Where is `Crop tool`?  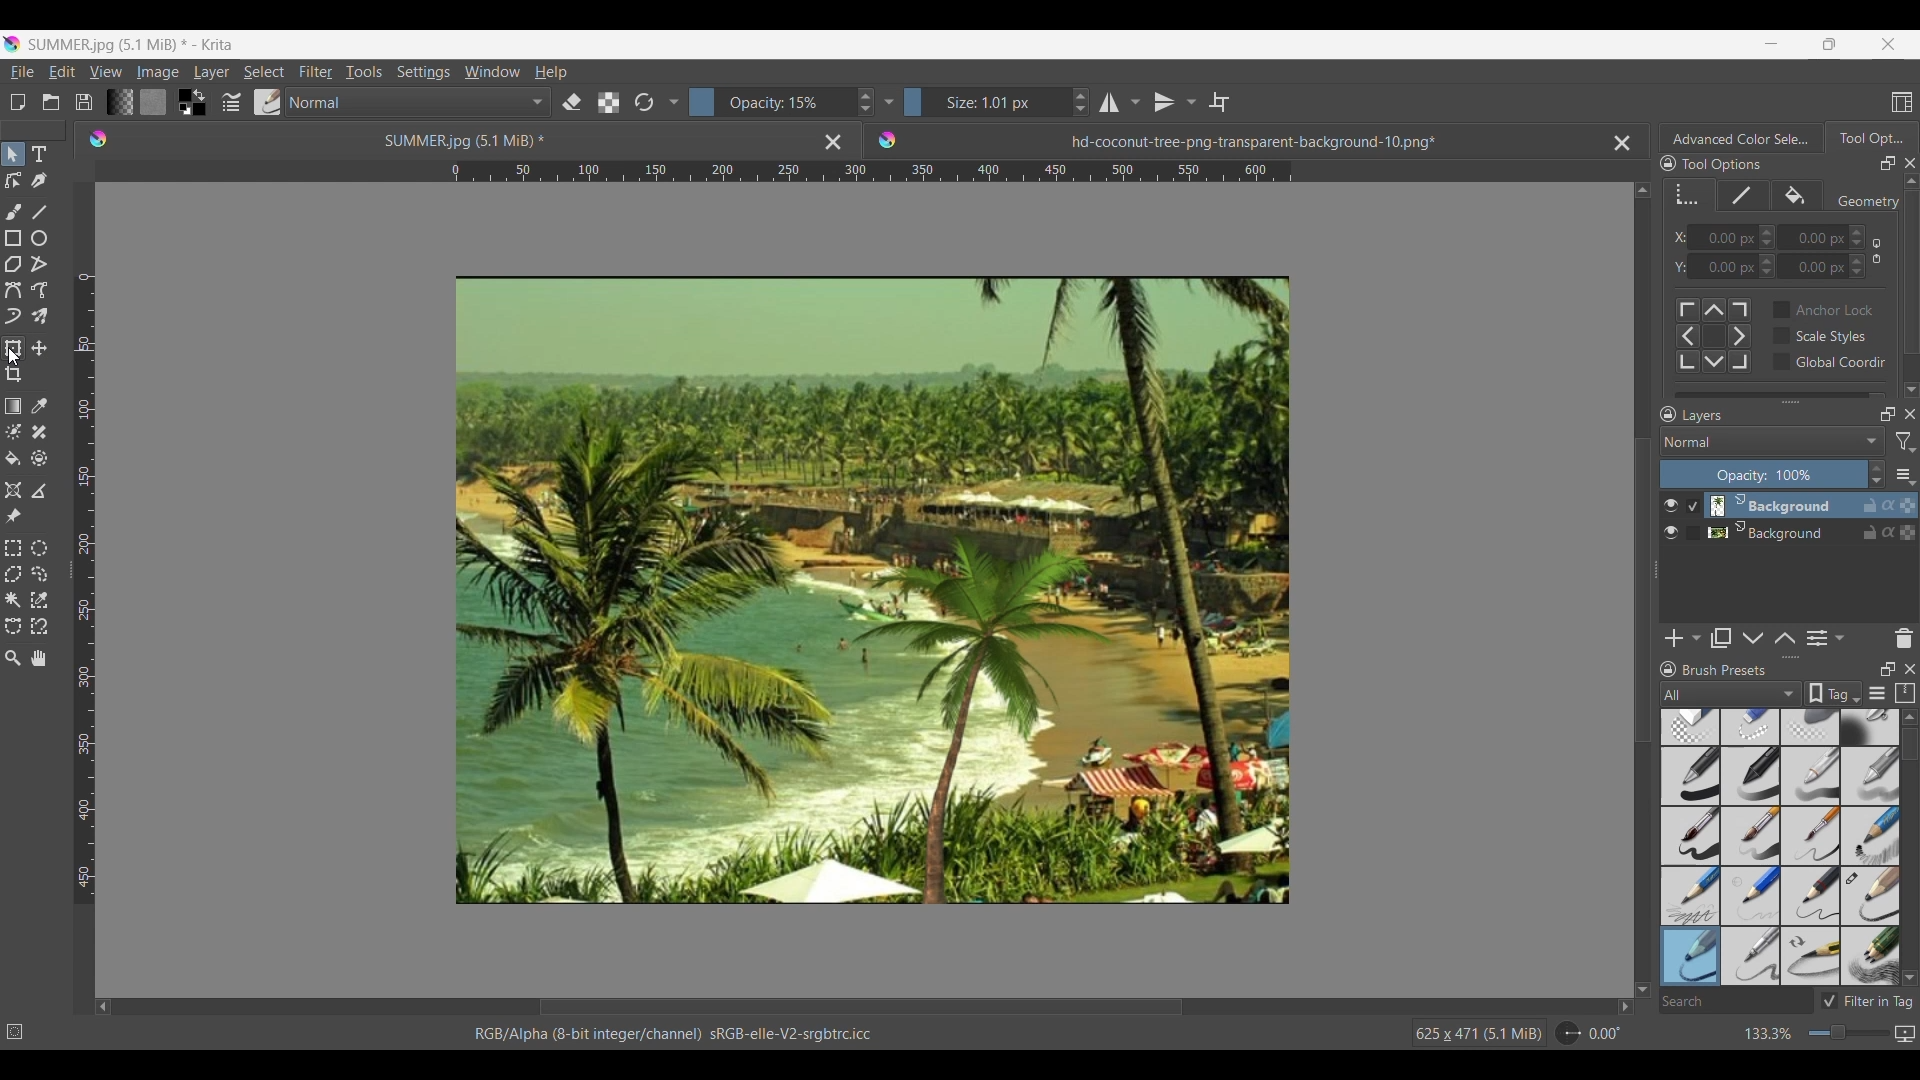
Crop tool is located at coordinates (13, 375).